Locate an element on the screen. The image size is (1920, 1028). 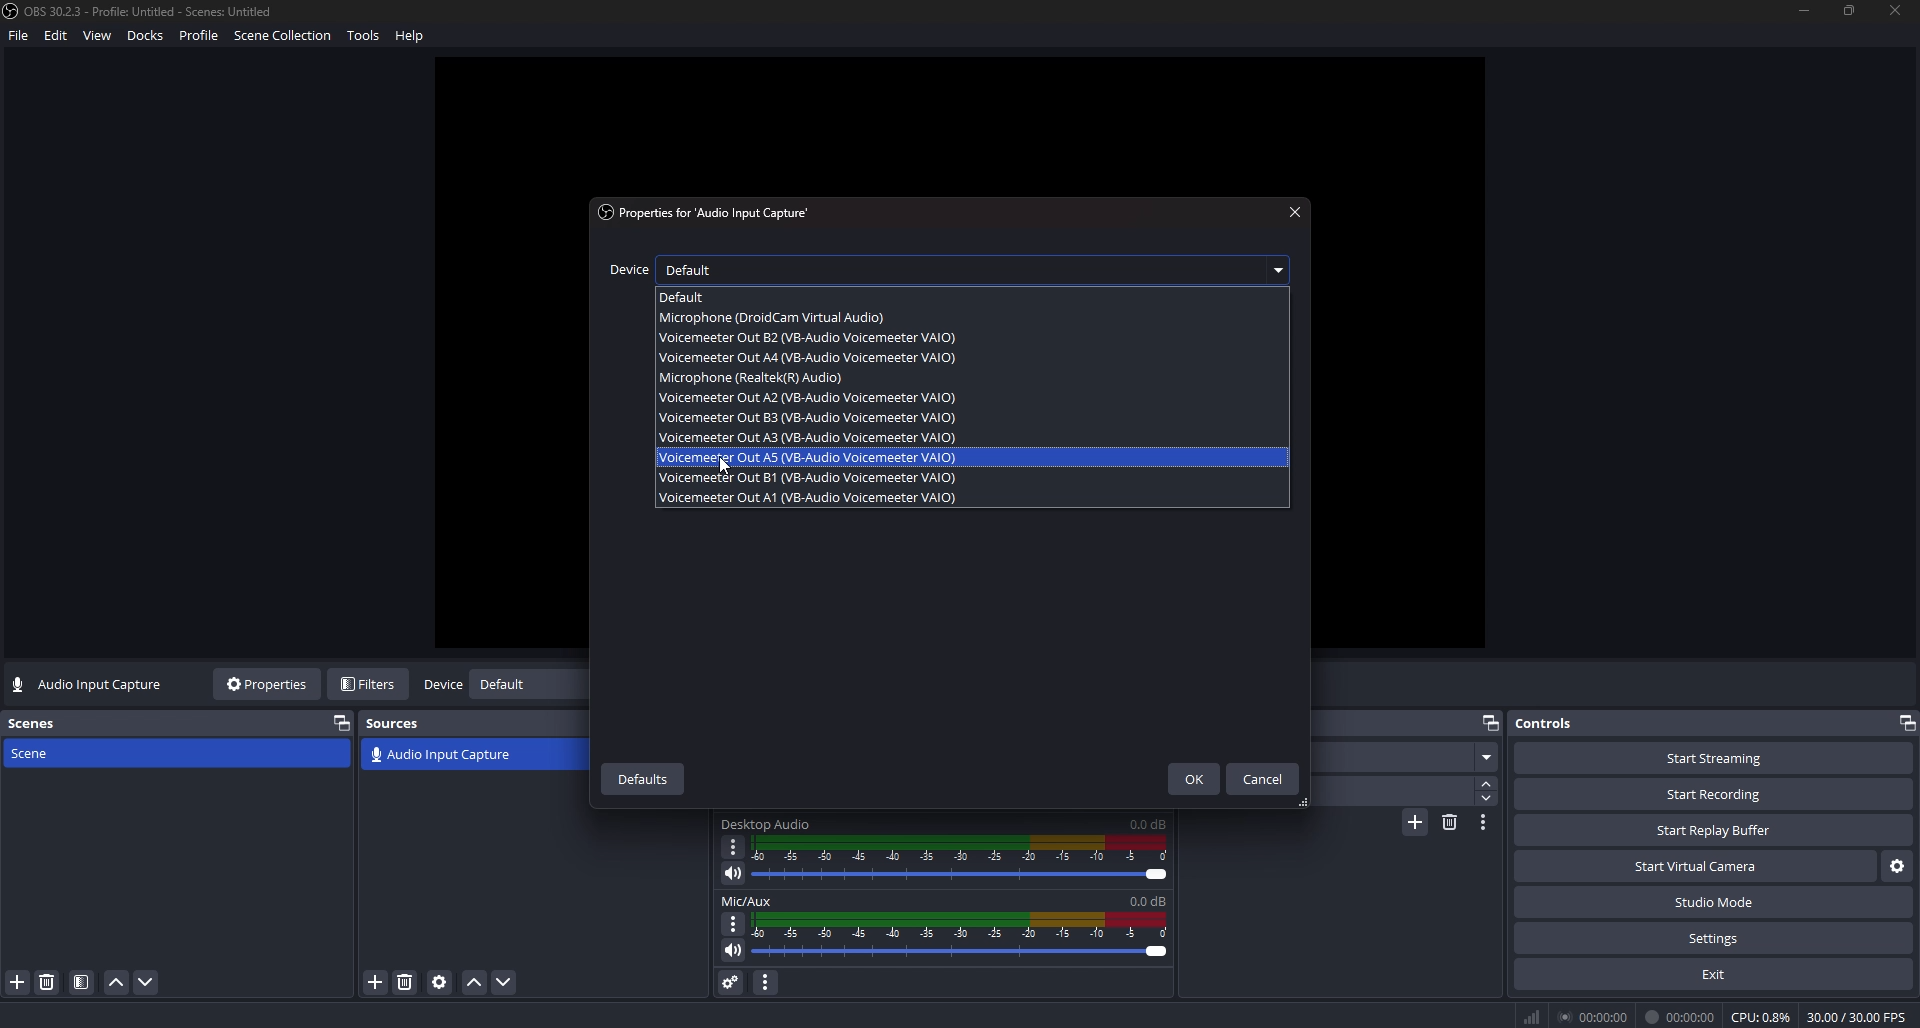
mic/aux is located at coordinates (767, 825).